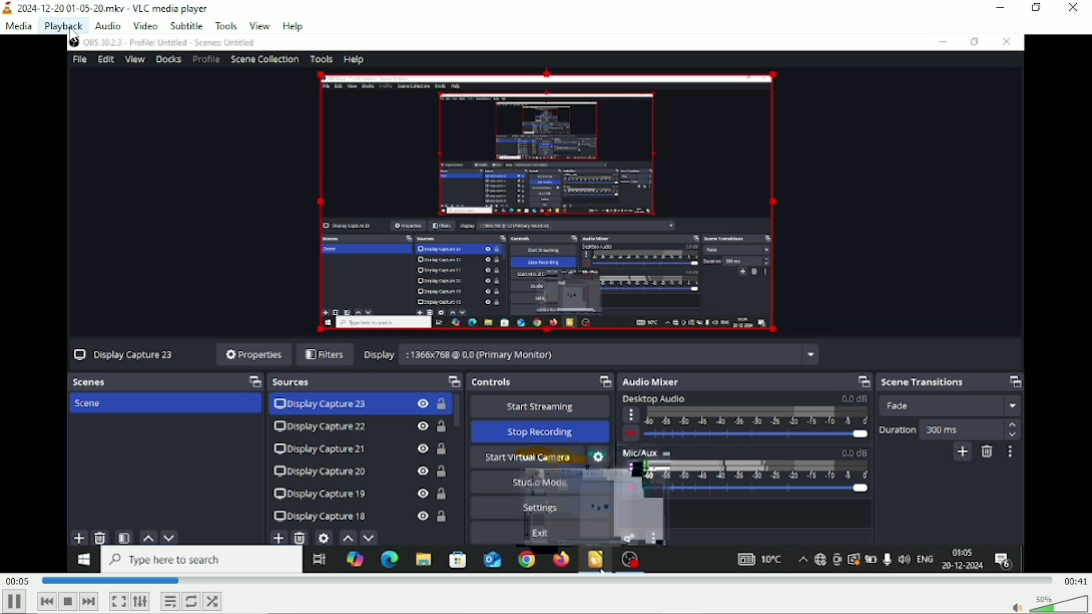 The width and height of the screenshot is (1092, 614). Describe the element at coordinates (89, 602) in the screenshot. I see `Next` at that location.